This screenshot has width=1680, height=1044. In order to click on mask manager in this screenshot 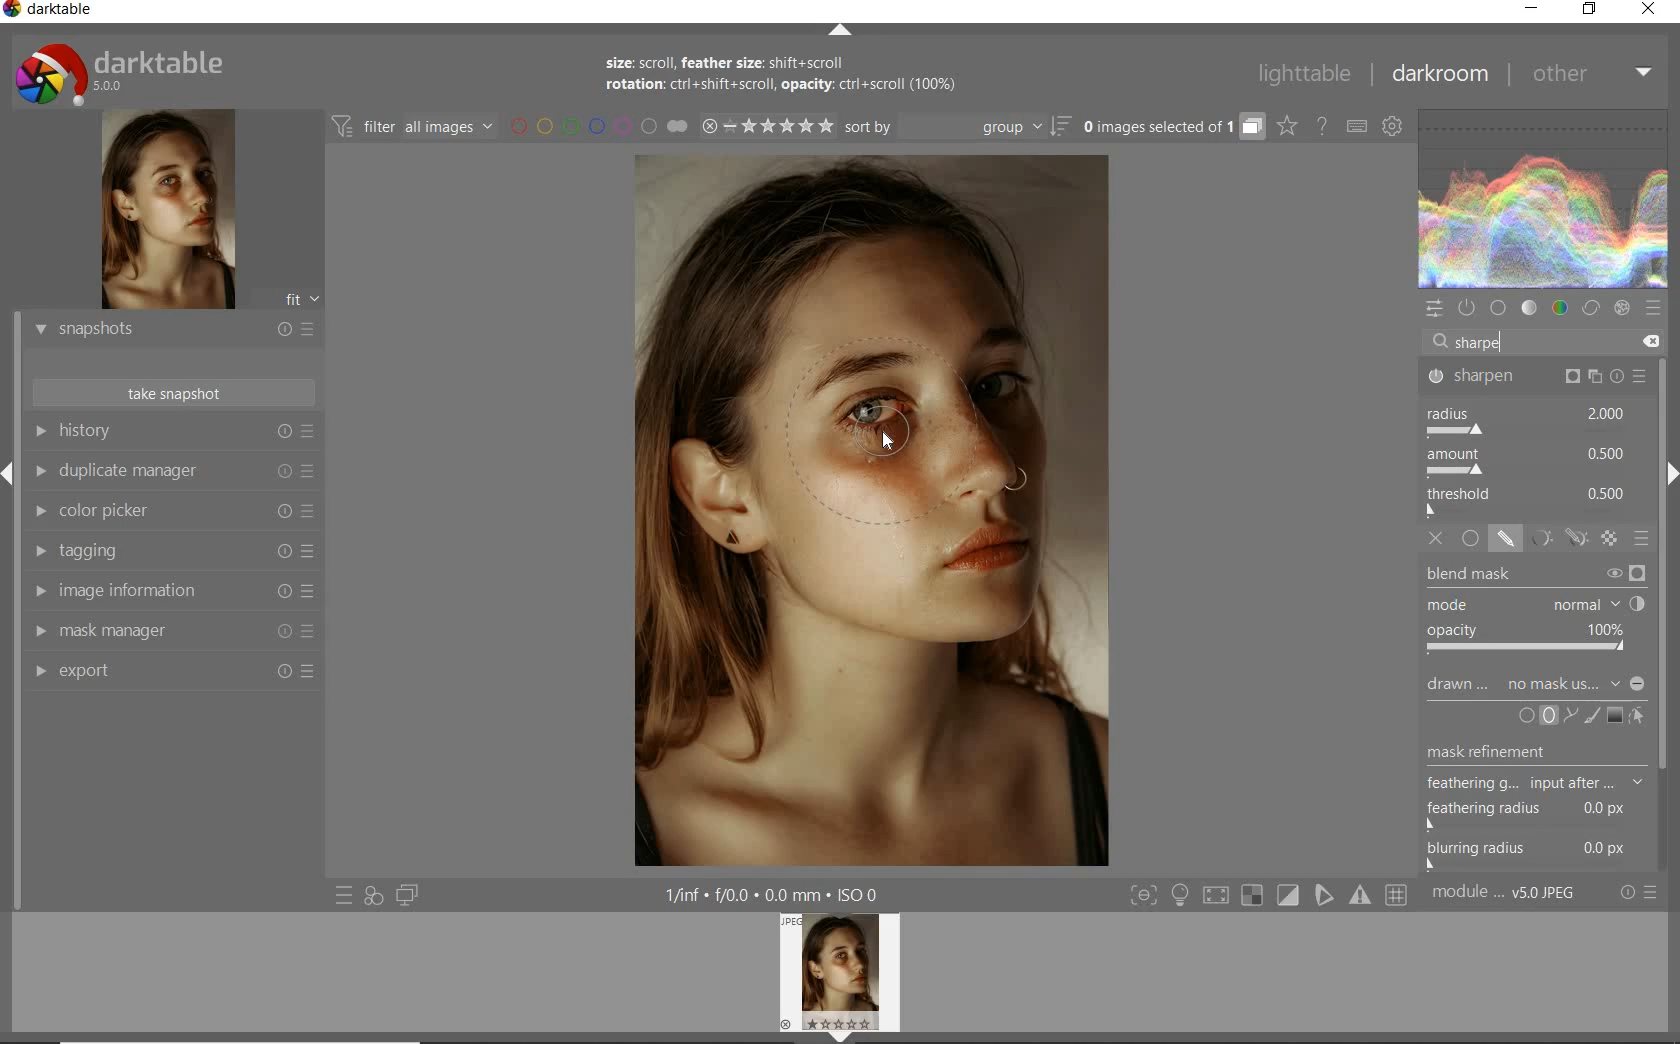, I will do `click(173, 632)`.